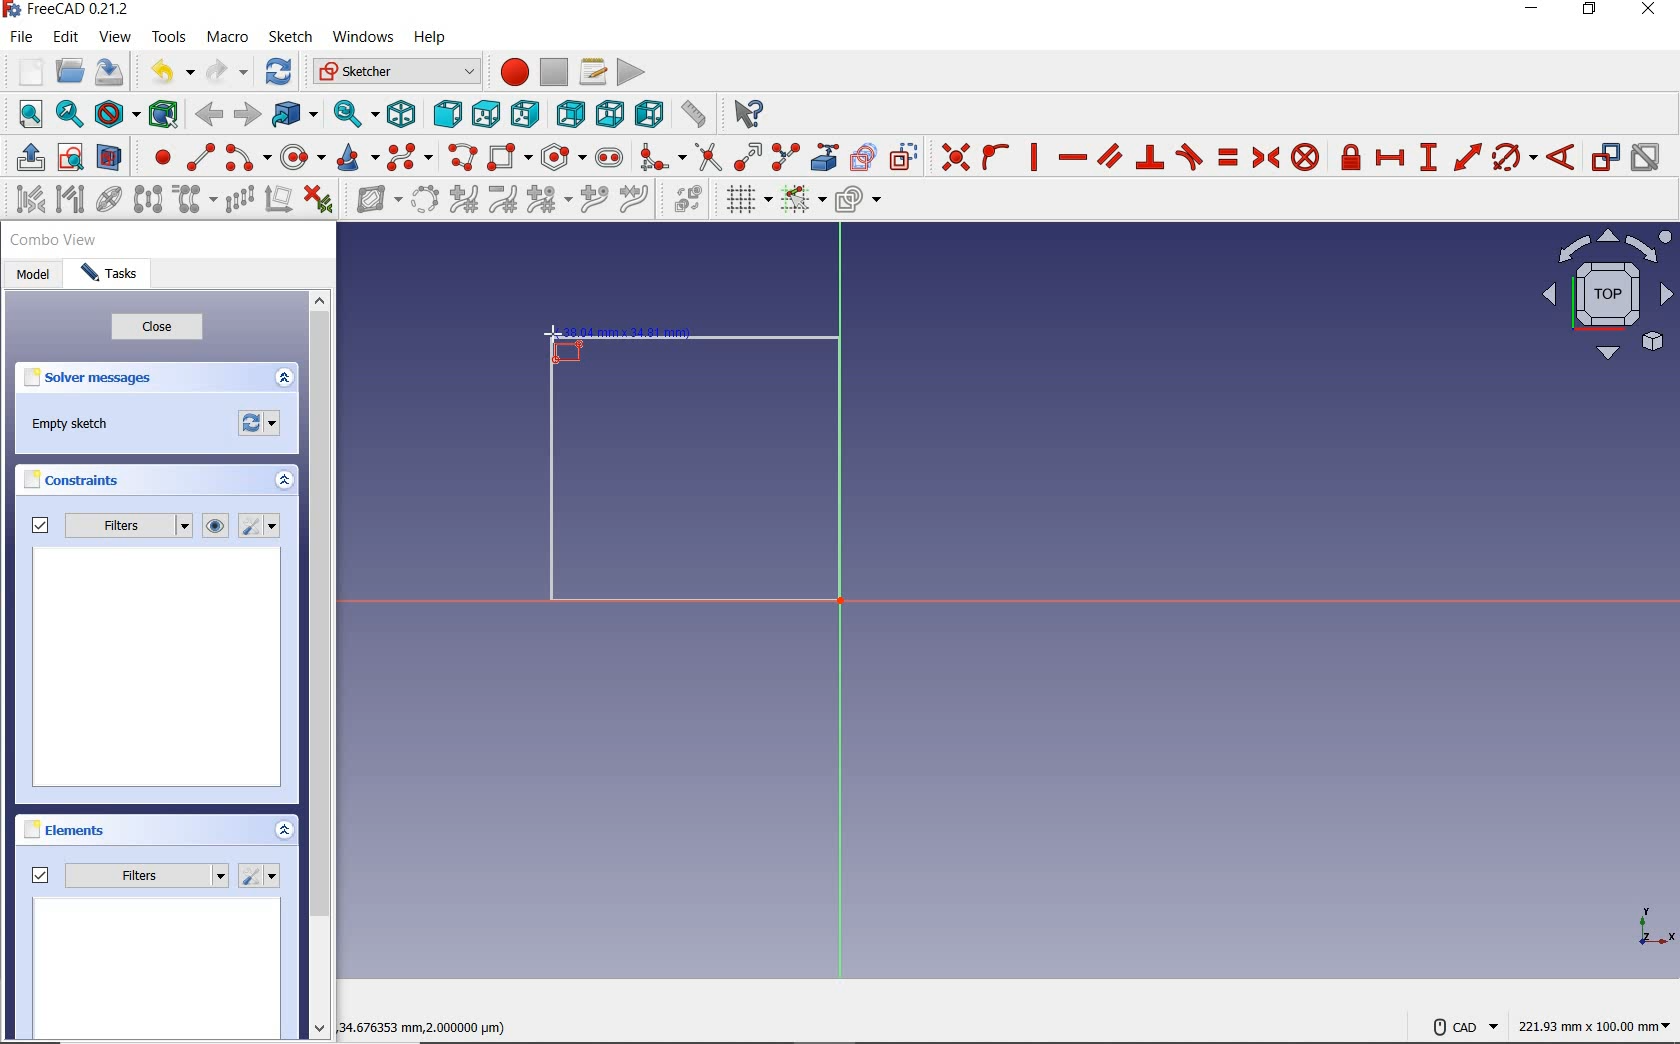 The width and height of the screenshot is (1680, 1044). What do you see at coordinates (25, 158) in the screenshot?
I see `leave sketch` at bounding box center [25, 158].